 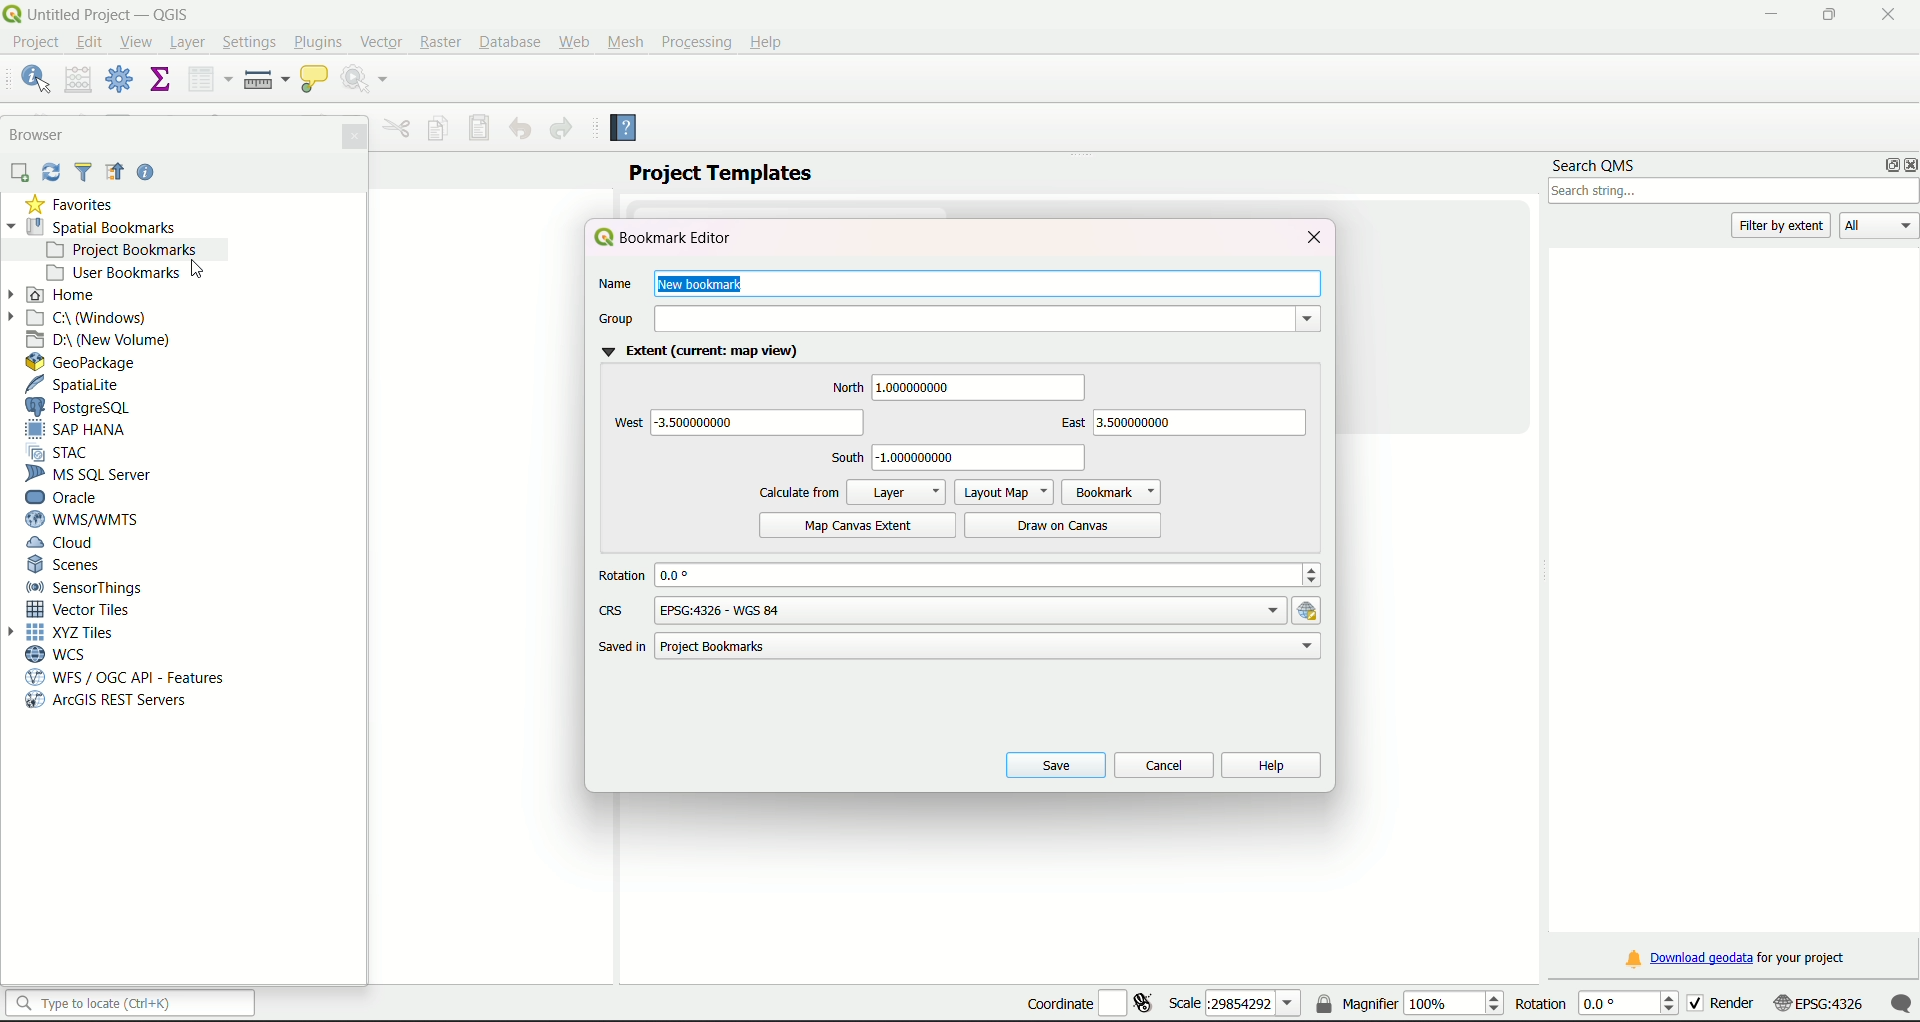 I want to click on coordinate, so click(x=1088, y=999).